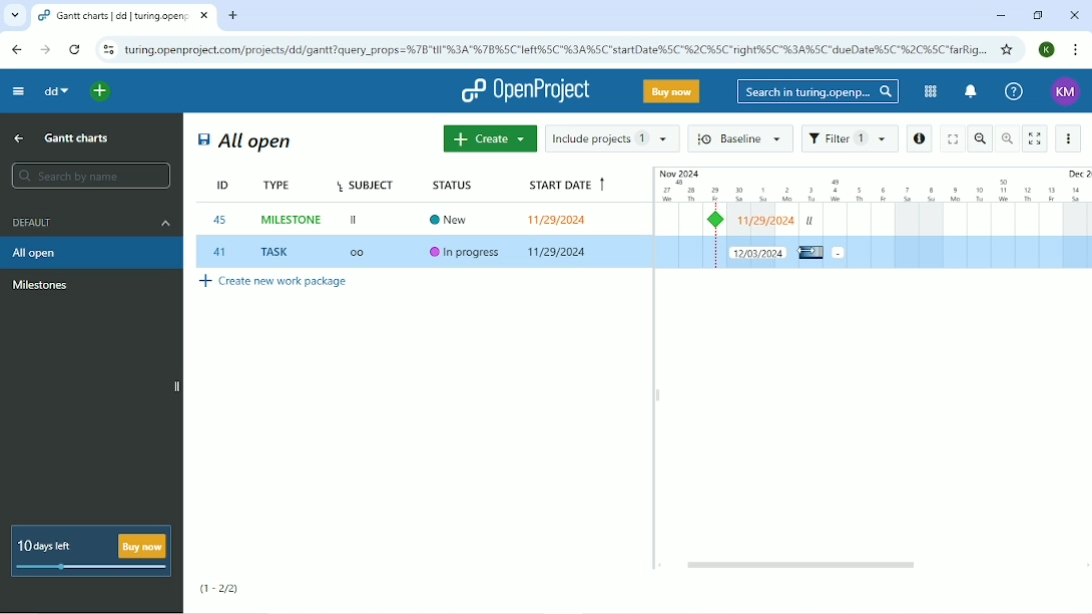  I want to click on Gantt charts, so click(79, 137).